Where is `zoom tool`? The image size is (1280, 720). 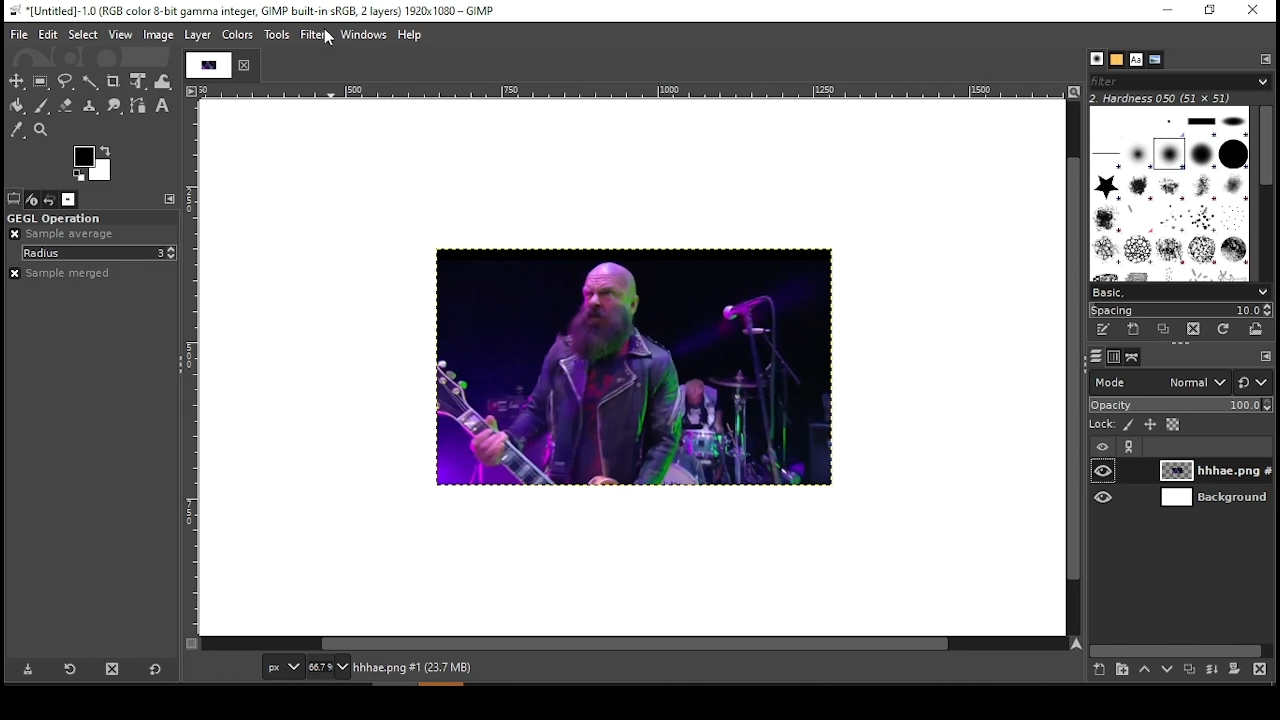
zoom tool is located at coordinates (42, 132).